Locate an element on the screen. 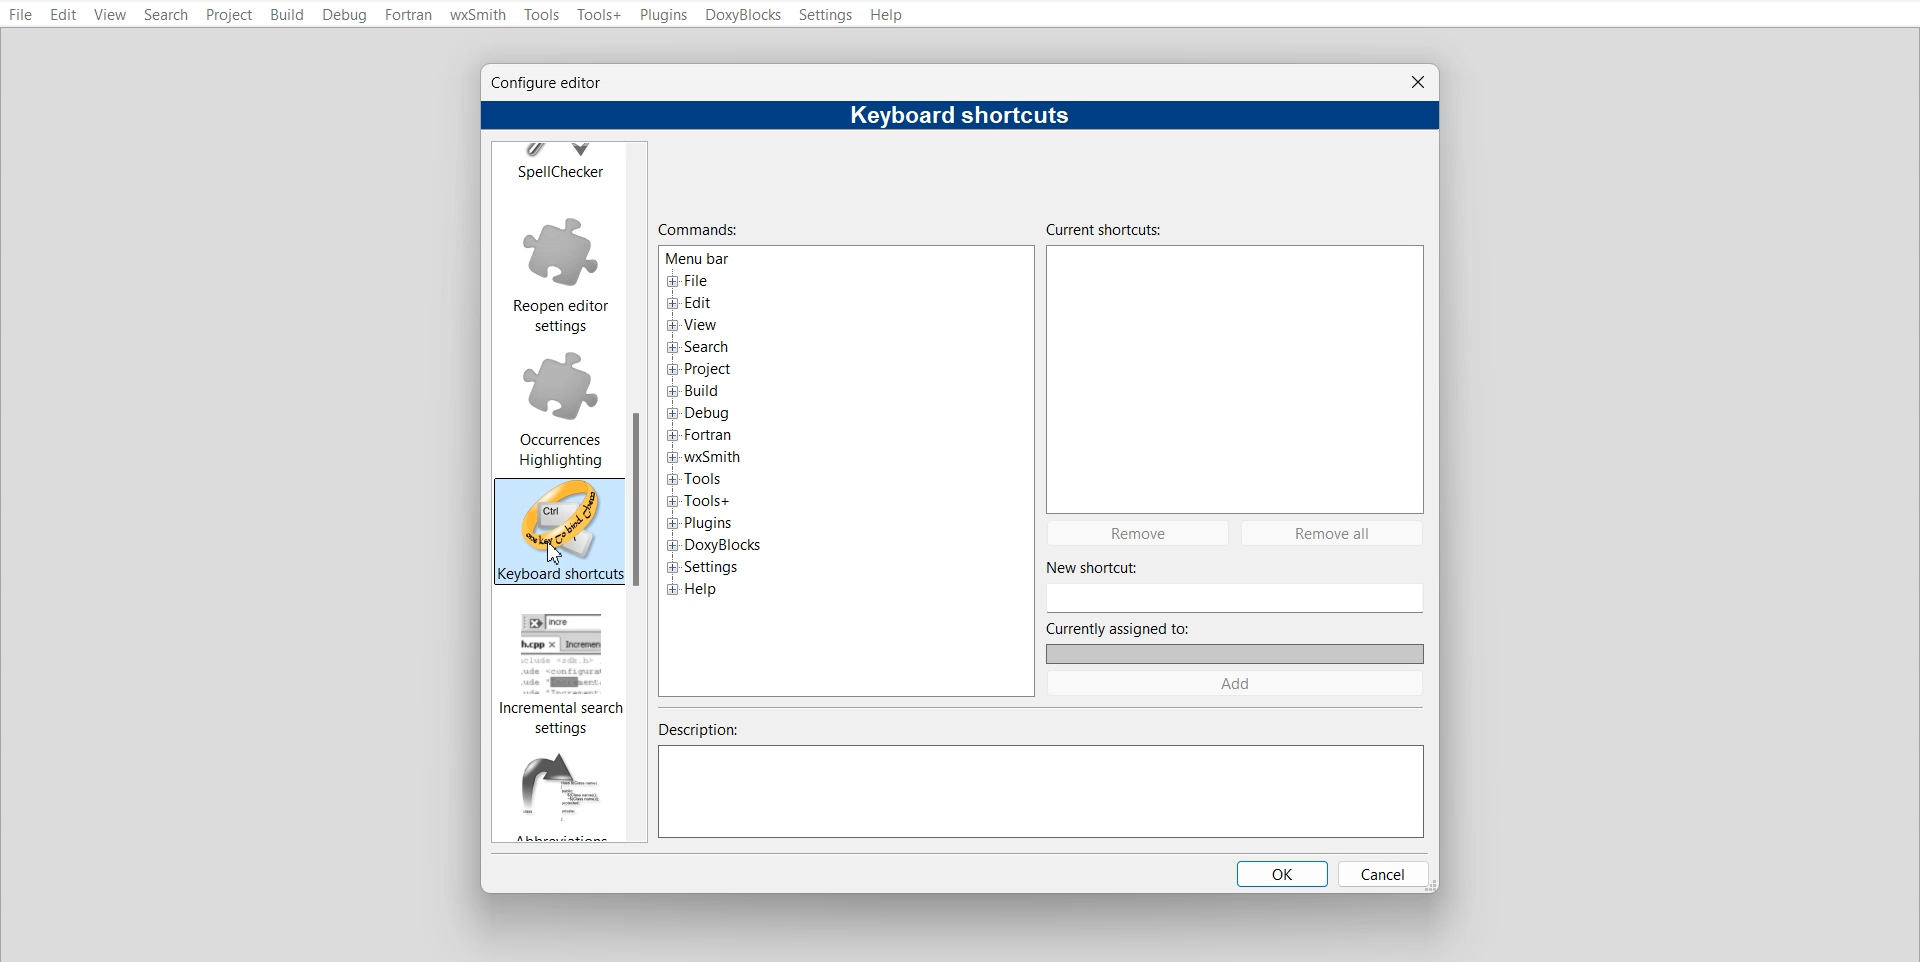 The width and height of the screenshot is (1920, 962). Plugins is located at coordinates (664, 15).